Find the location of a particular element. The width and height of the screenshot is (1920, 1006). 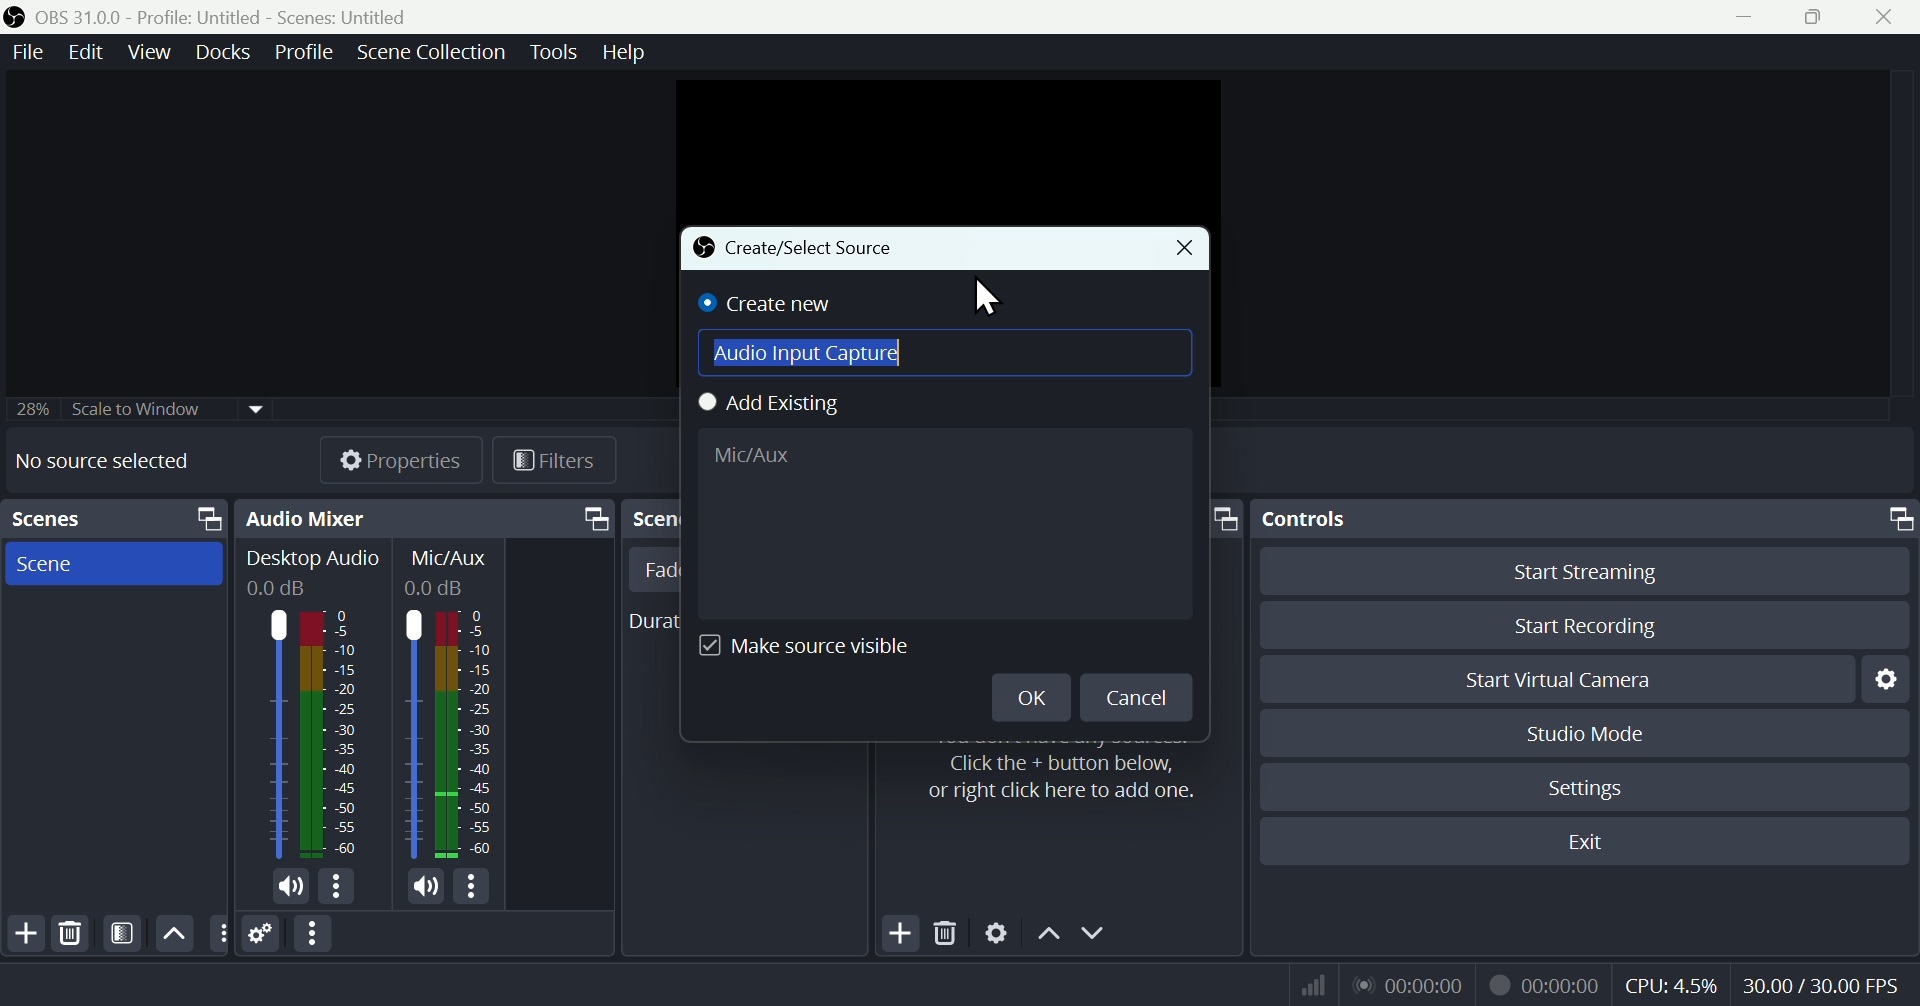

Scenes is located at coordinates (113, 519).